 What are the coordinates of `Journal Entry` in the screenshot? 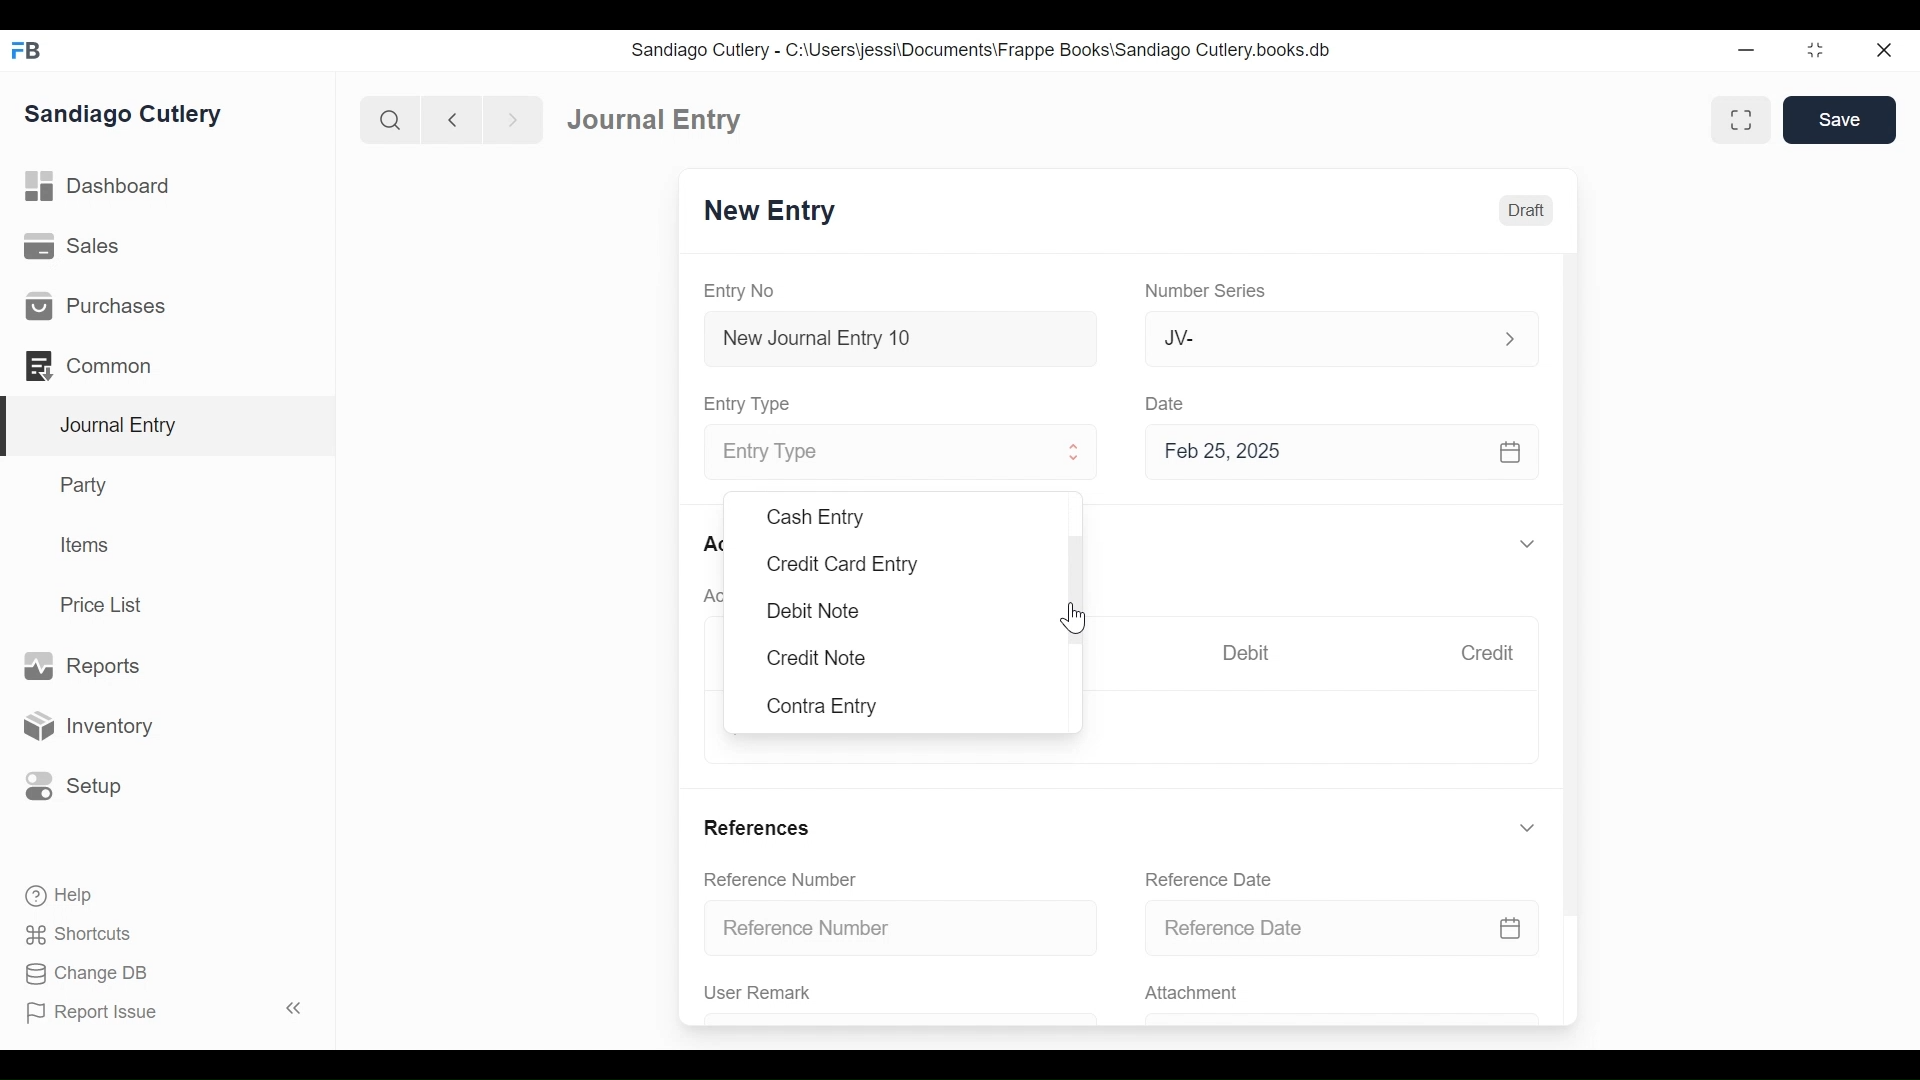 It's located at (169, 426).